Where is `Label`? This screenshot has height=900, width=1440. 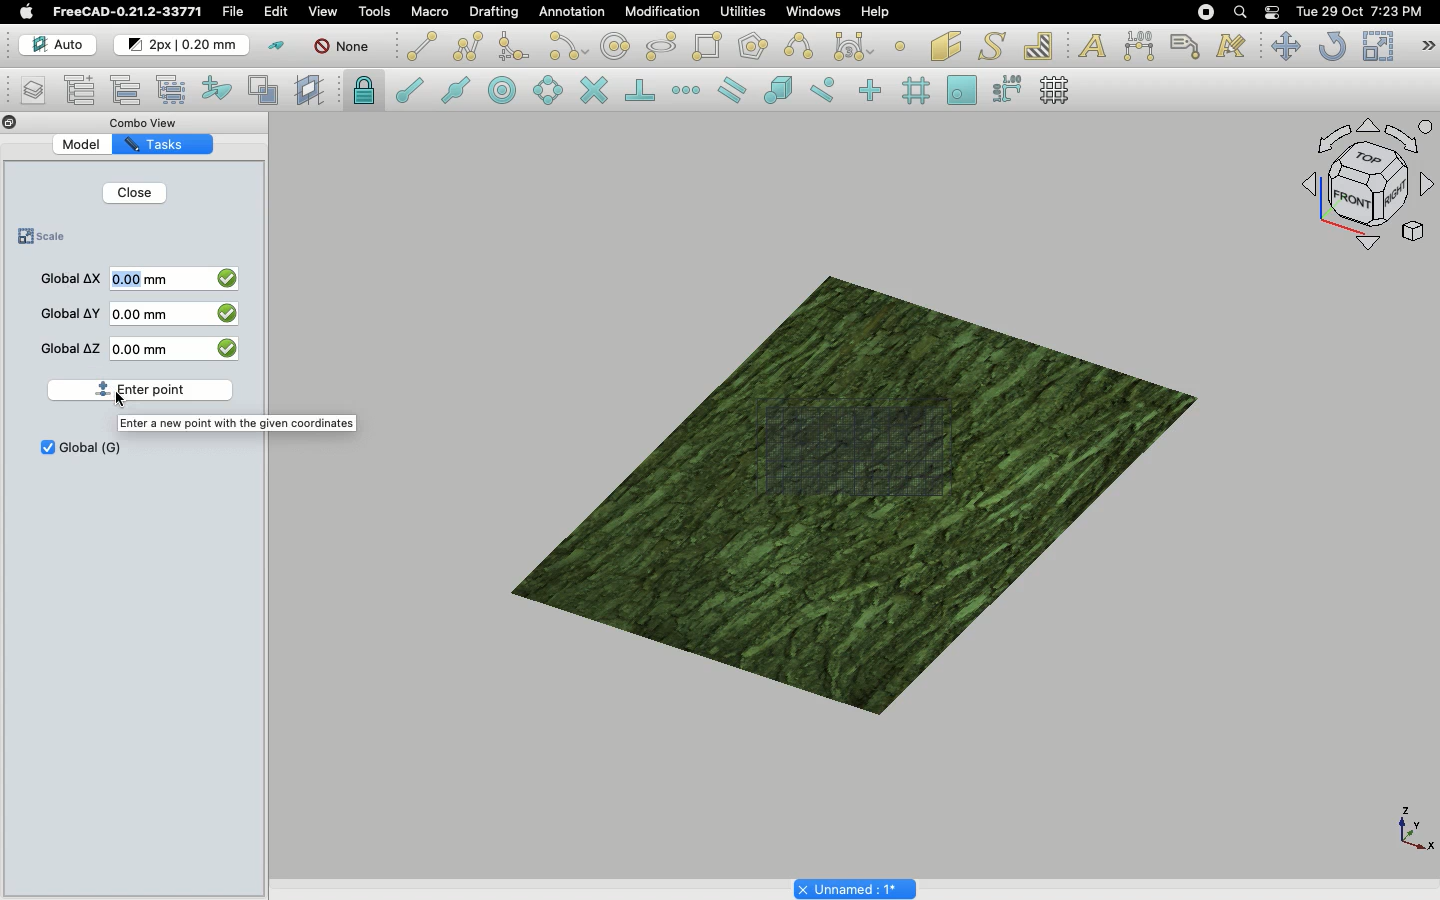 Label is located at coordinates (1186, 44).